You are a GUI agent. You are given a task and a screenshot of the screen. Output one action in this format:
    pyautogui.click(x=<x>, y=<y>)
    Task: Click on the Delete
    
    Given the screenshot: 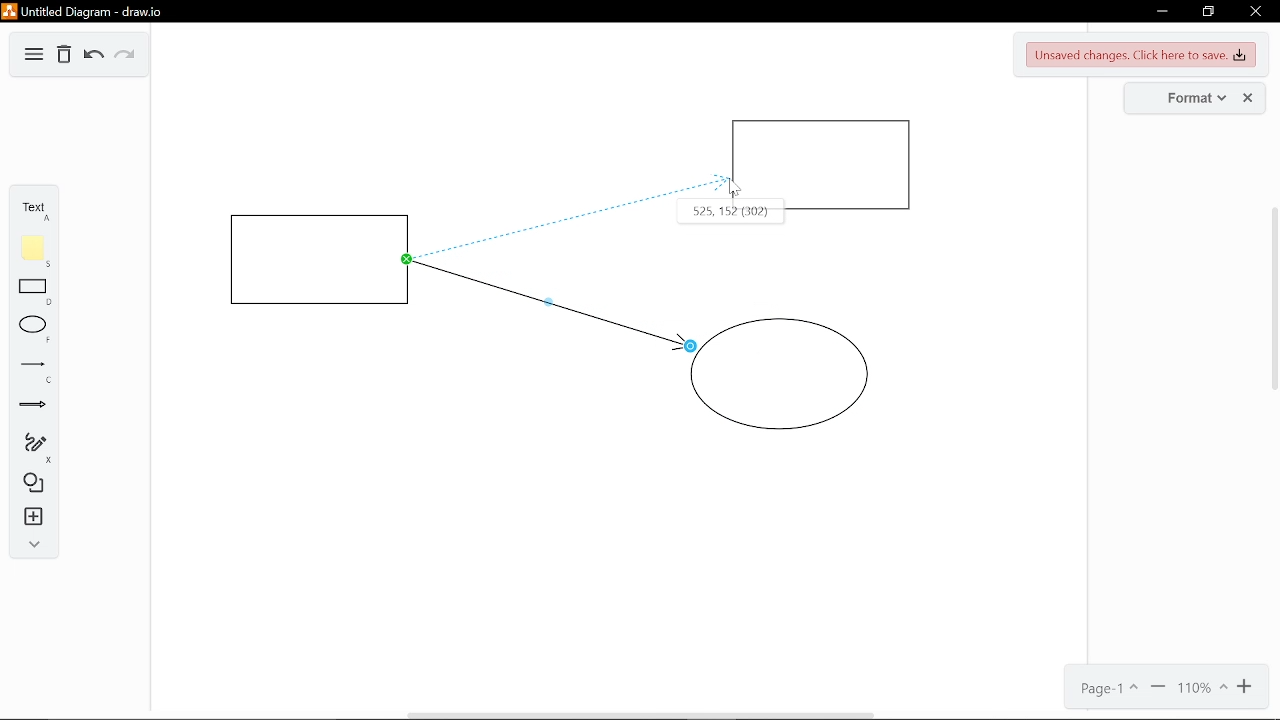 What is the action you would take?
    pyautogui.click(x=63, y=55)
    